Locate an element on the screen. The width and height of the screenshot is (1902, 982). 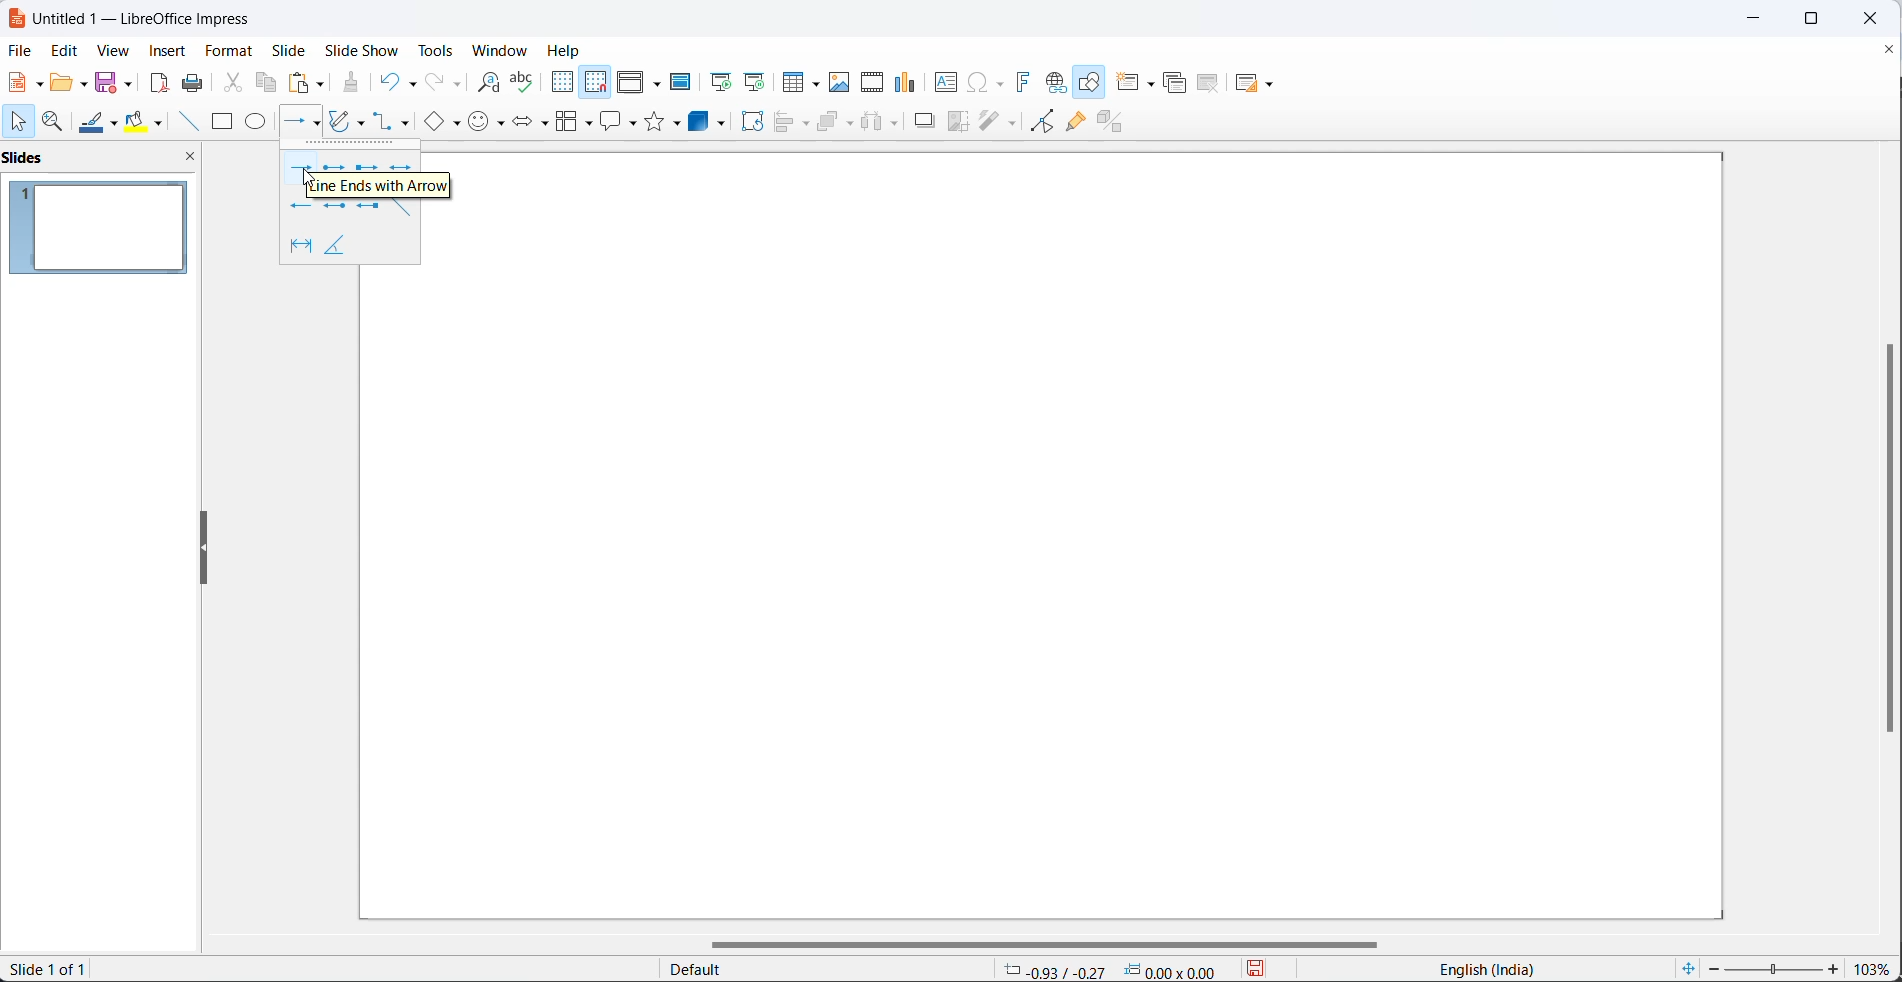
file options is located at coordinates (24, 83).